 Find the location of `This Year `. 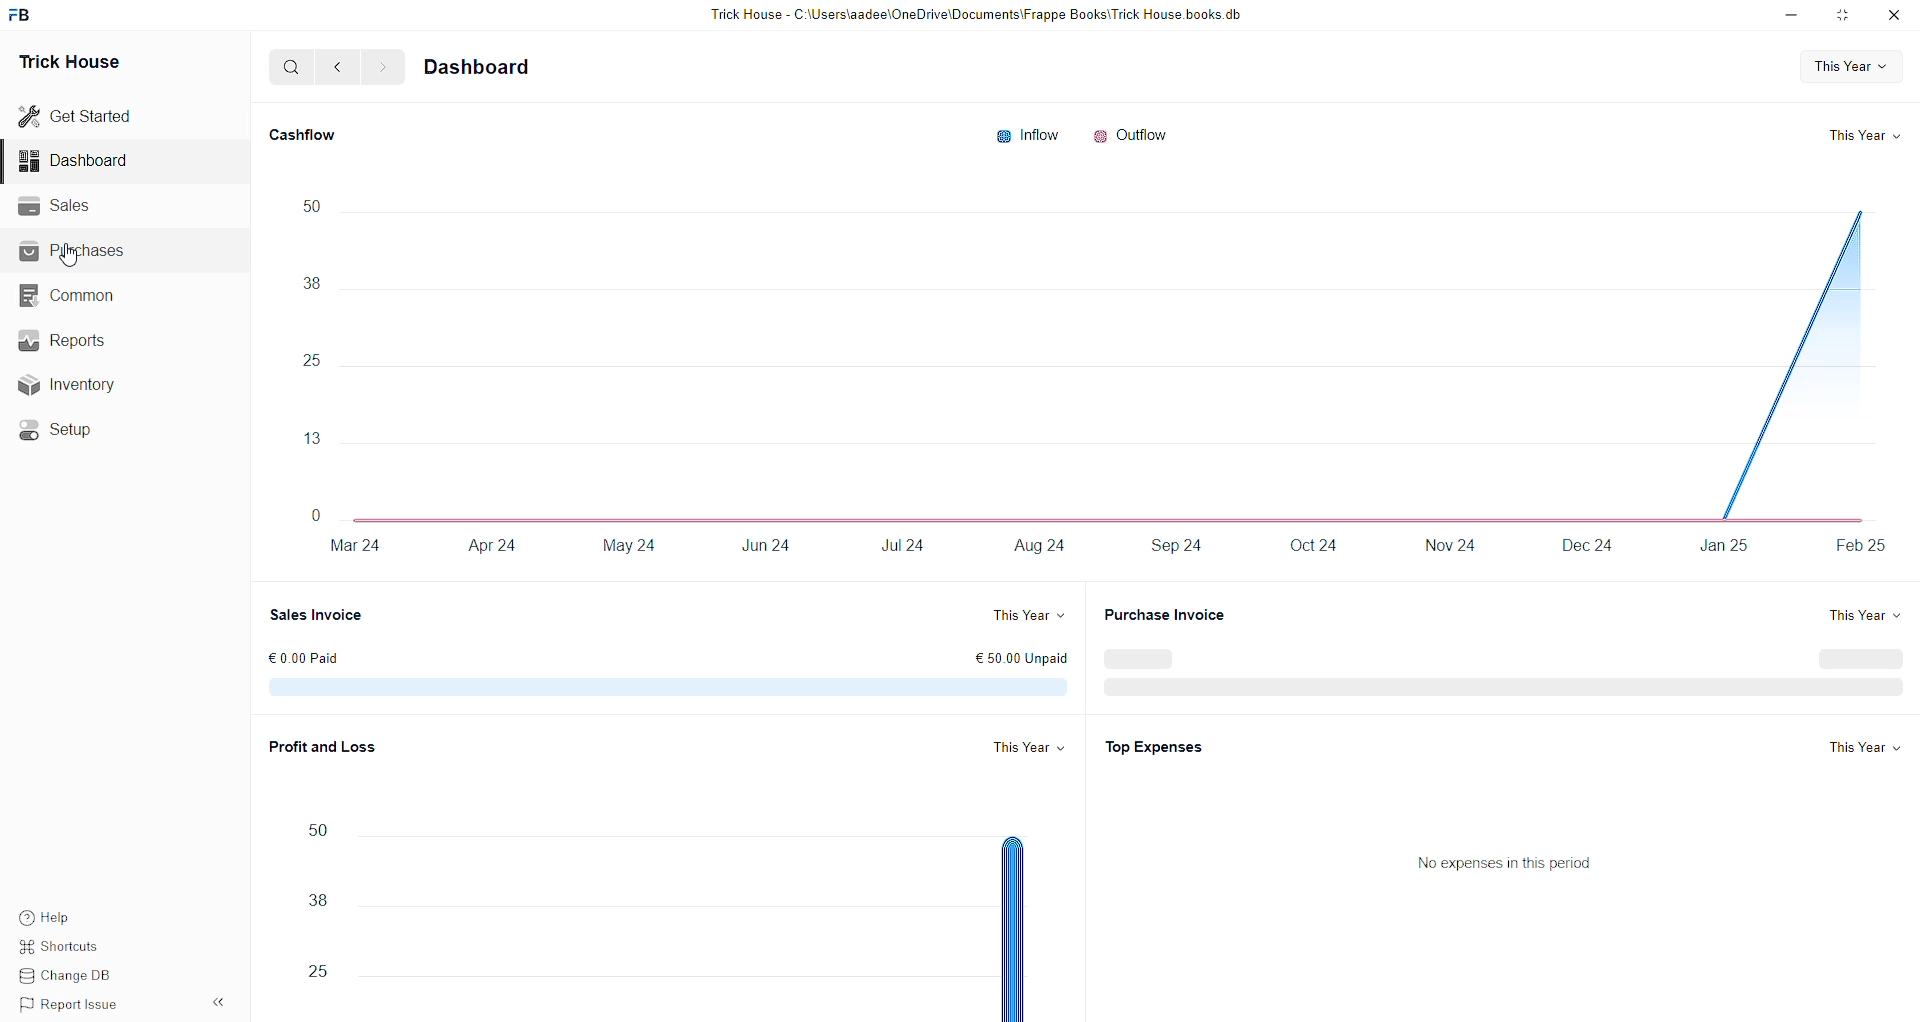

This Year  is located at coordinates (1866, 747).